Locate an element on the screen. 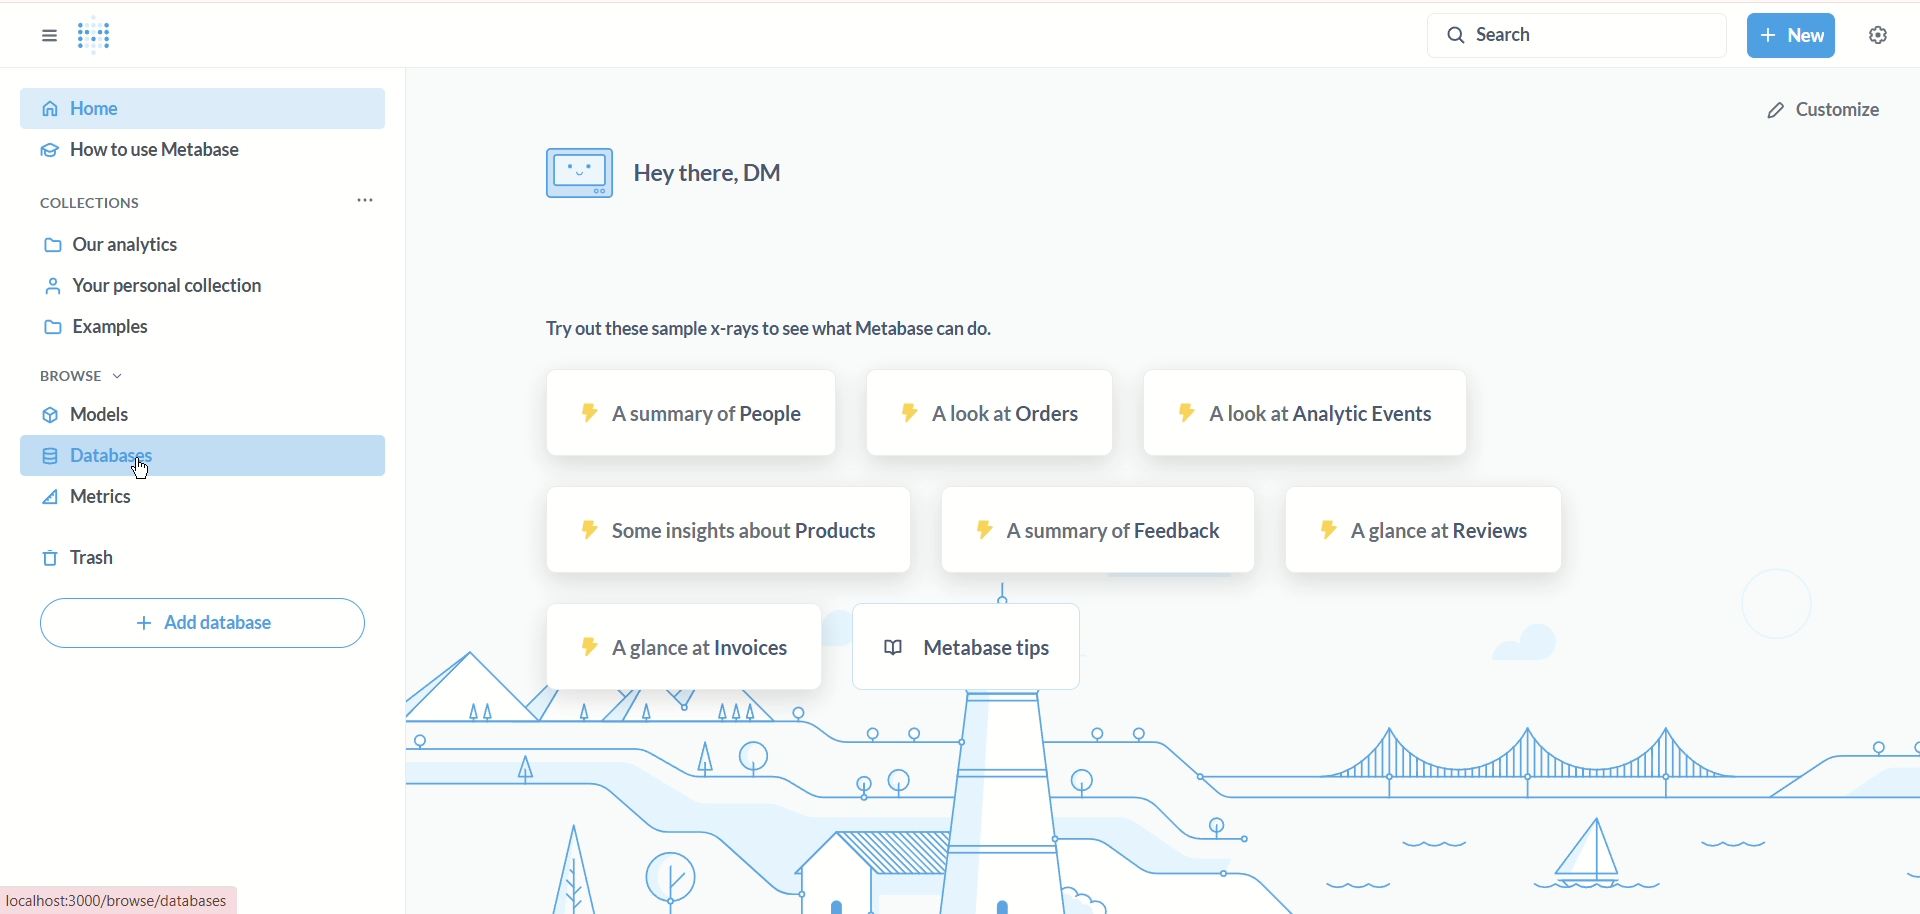   Asummary of People is located at coordinates (691, 414).